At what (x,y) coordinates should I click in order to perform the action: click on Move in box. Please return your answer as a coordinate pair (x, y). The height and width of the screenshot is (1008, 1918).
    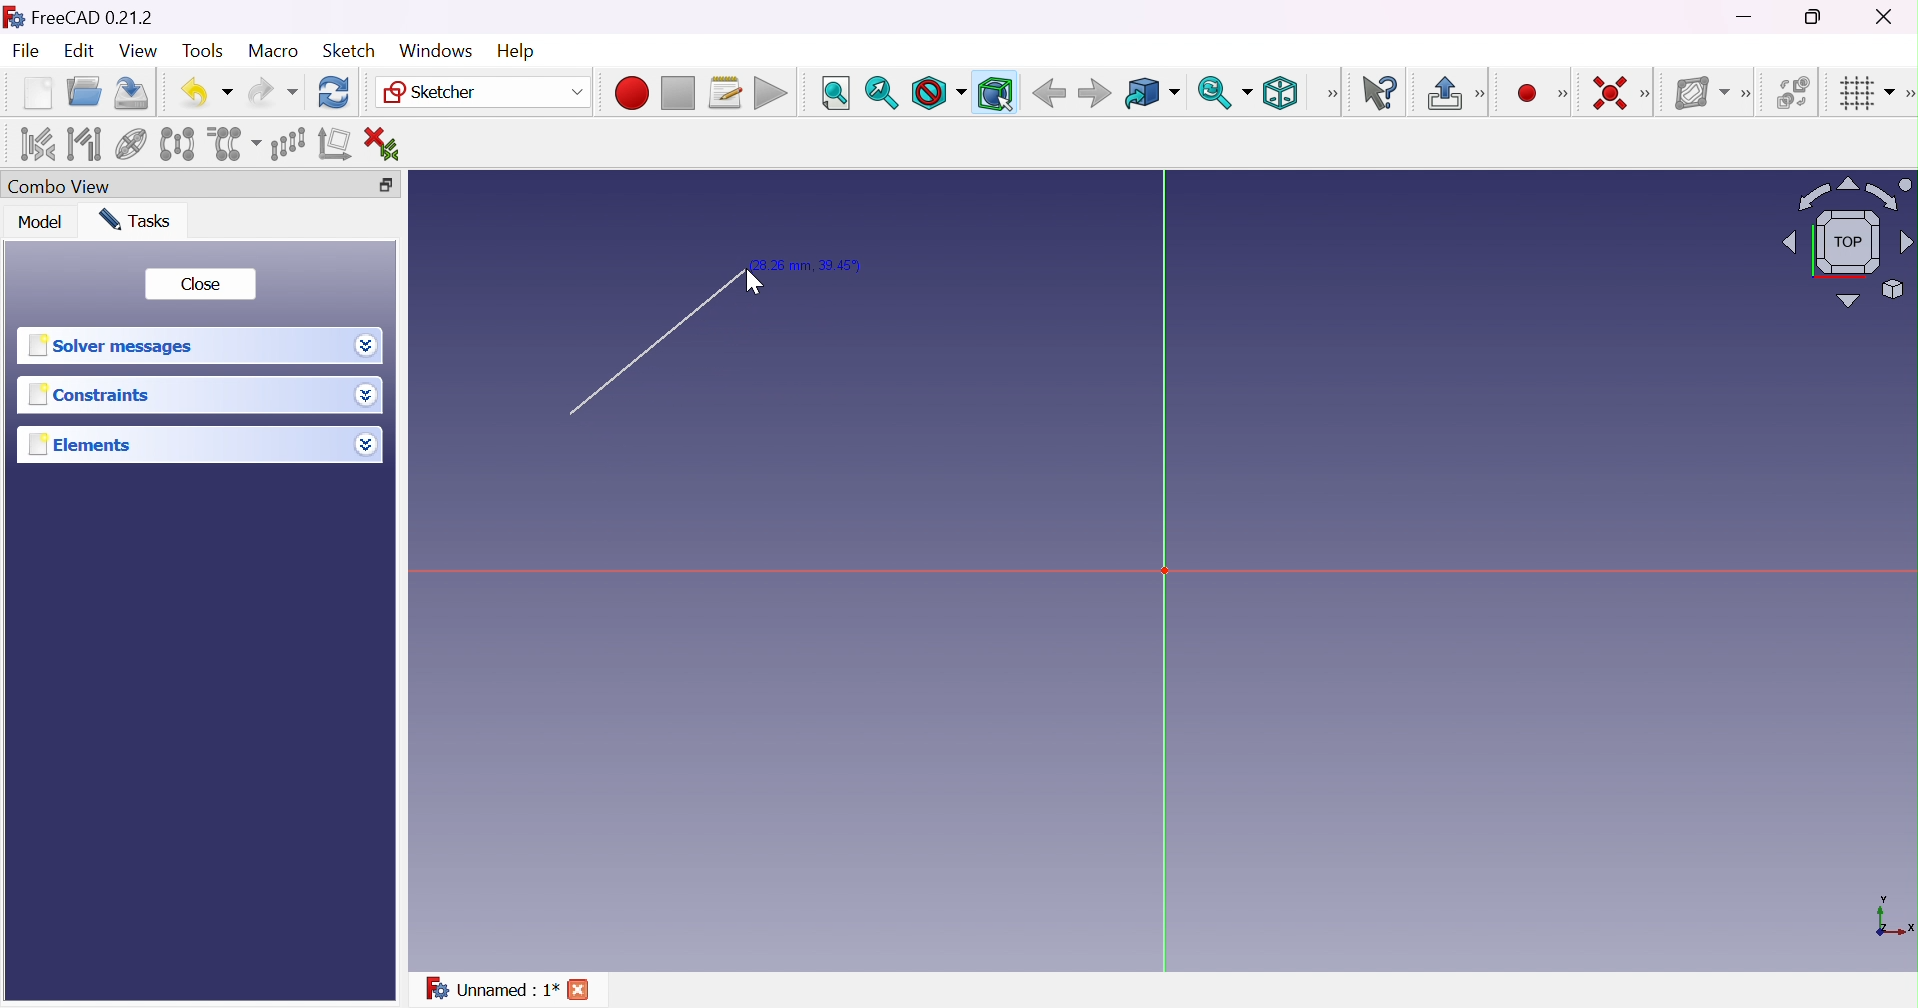
    Looking at the image, I should click on (1151, 94).